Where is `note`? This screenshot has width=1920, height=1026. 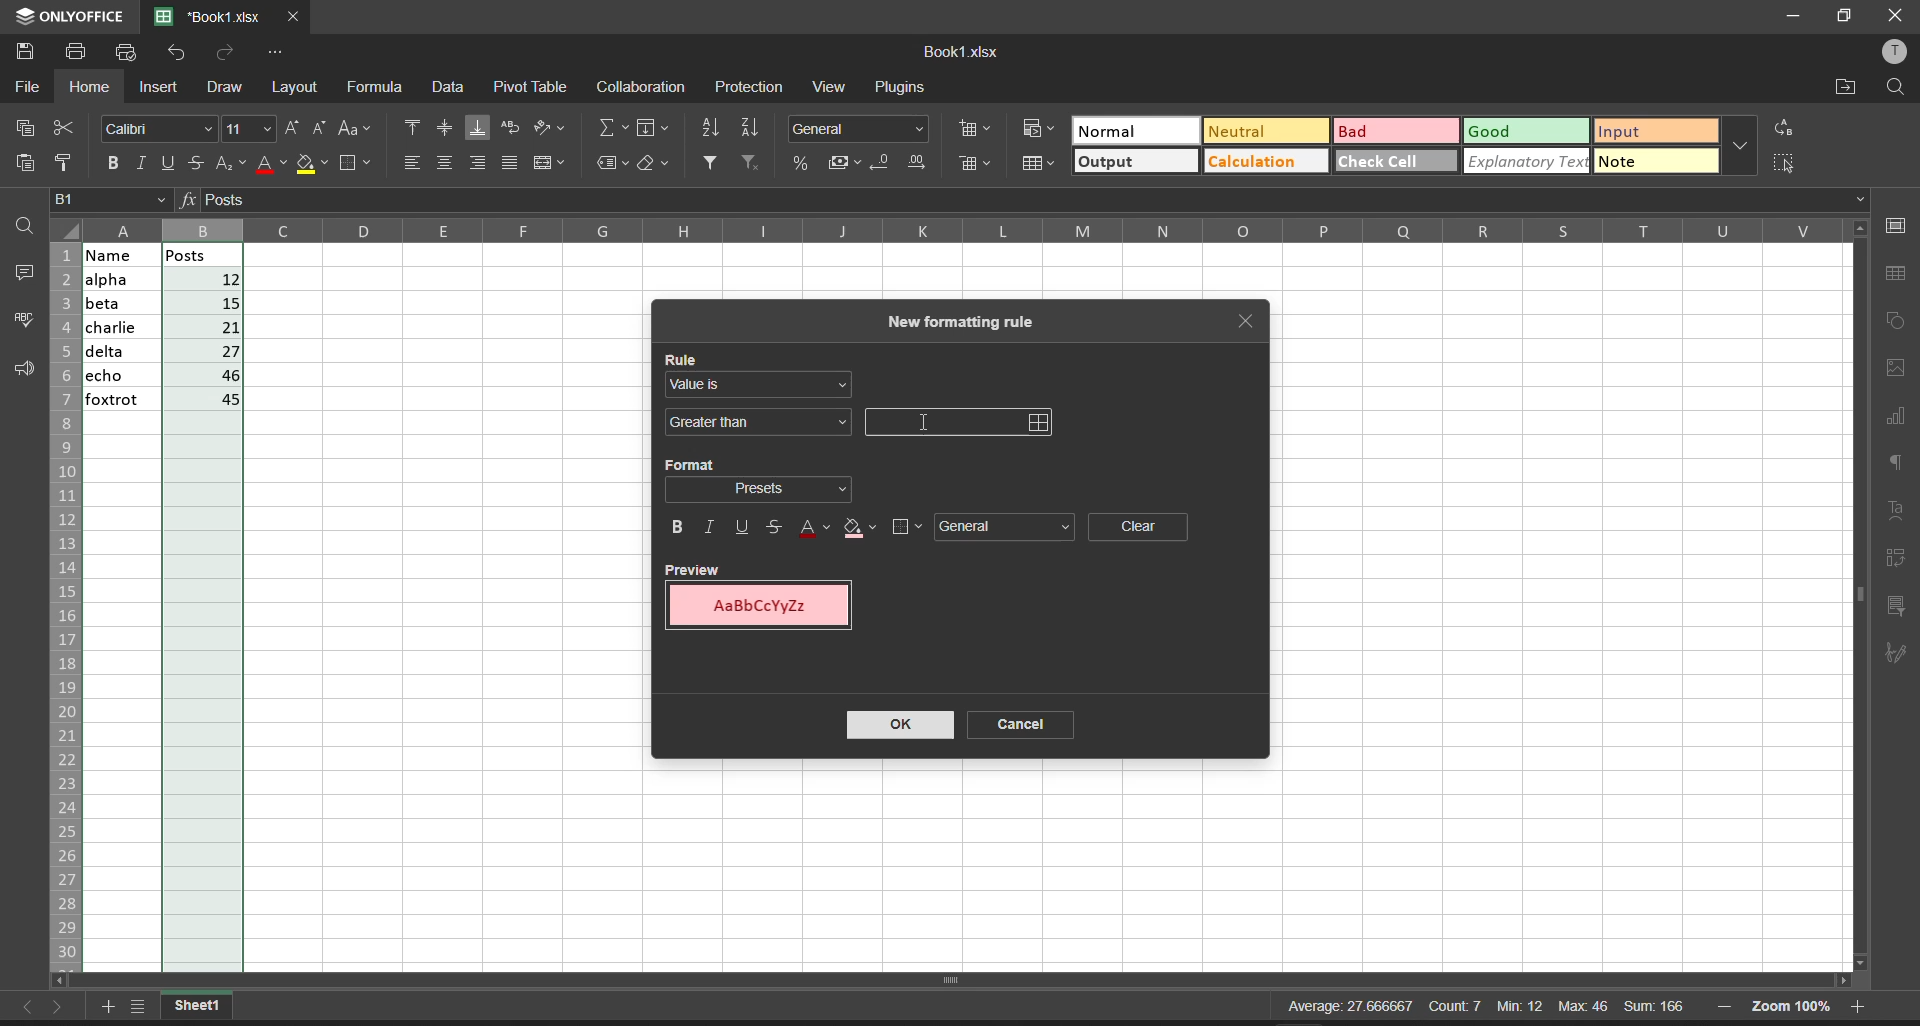
note is located at coordinates (1623, 161).